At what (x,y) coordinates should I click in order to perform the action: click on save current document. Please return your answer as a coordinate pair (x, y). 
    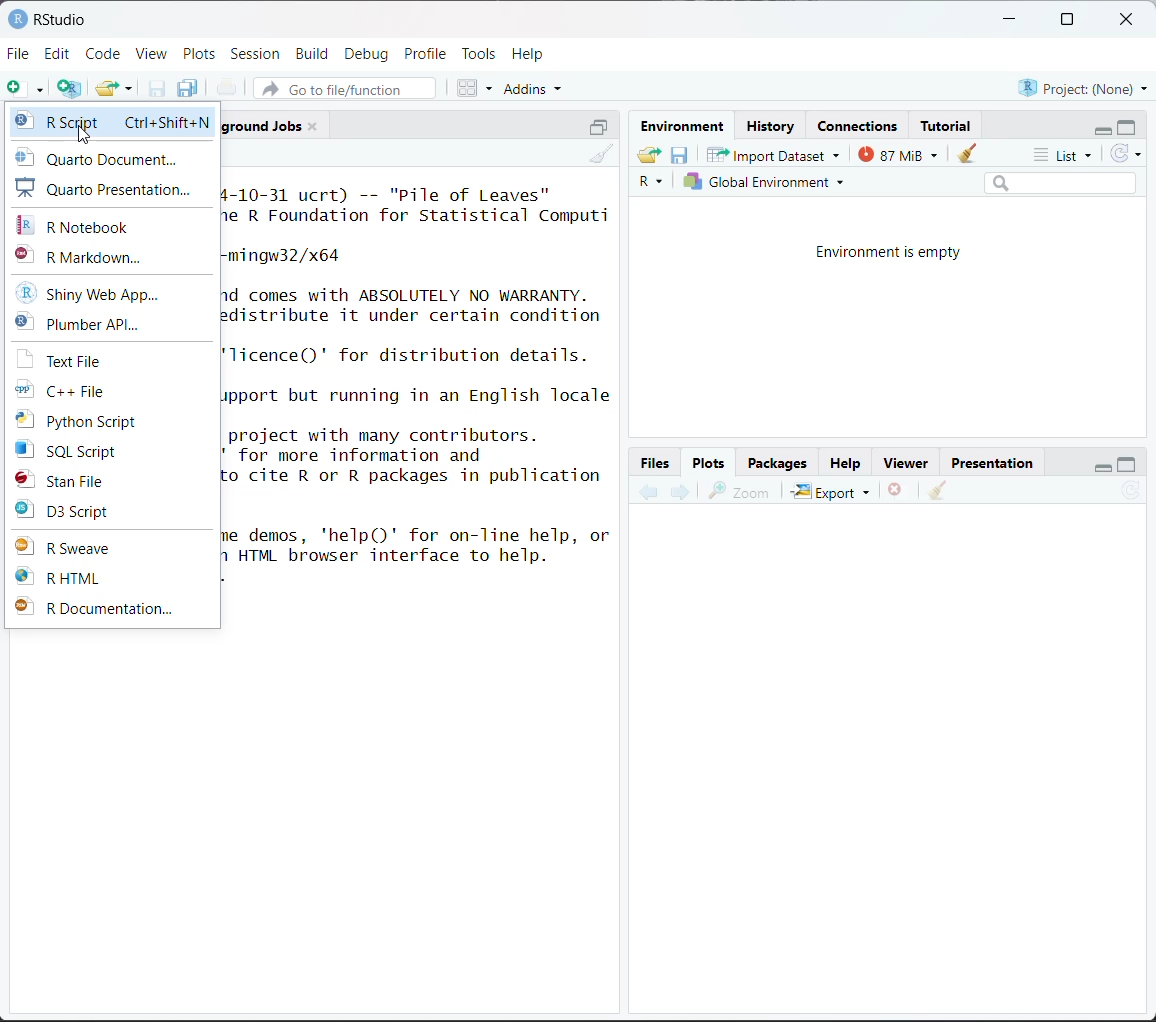
    Looking at the image, I should click on (157, 88).